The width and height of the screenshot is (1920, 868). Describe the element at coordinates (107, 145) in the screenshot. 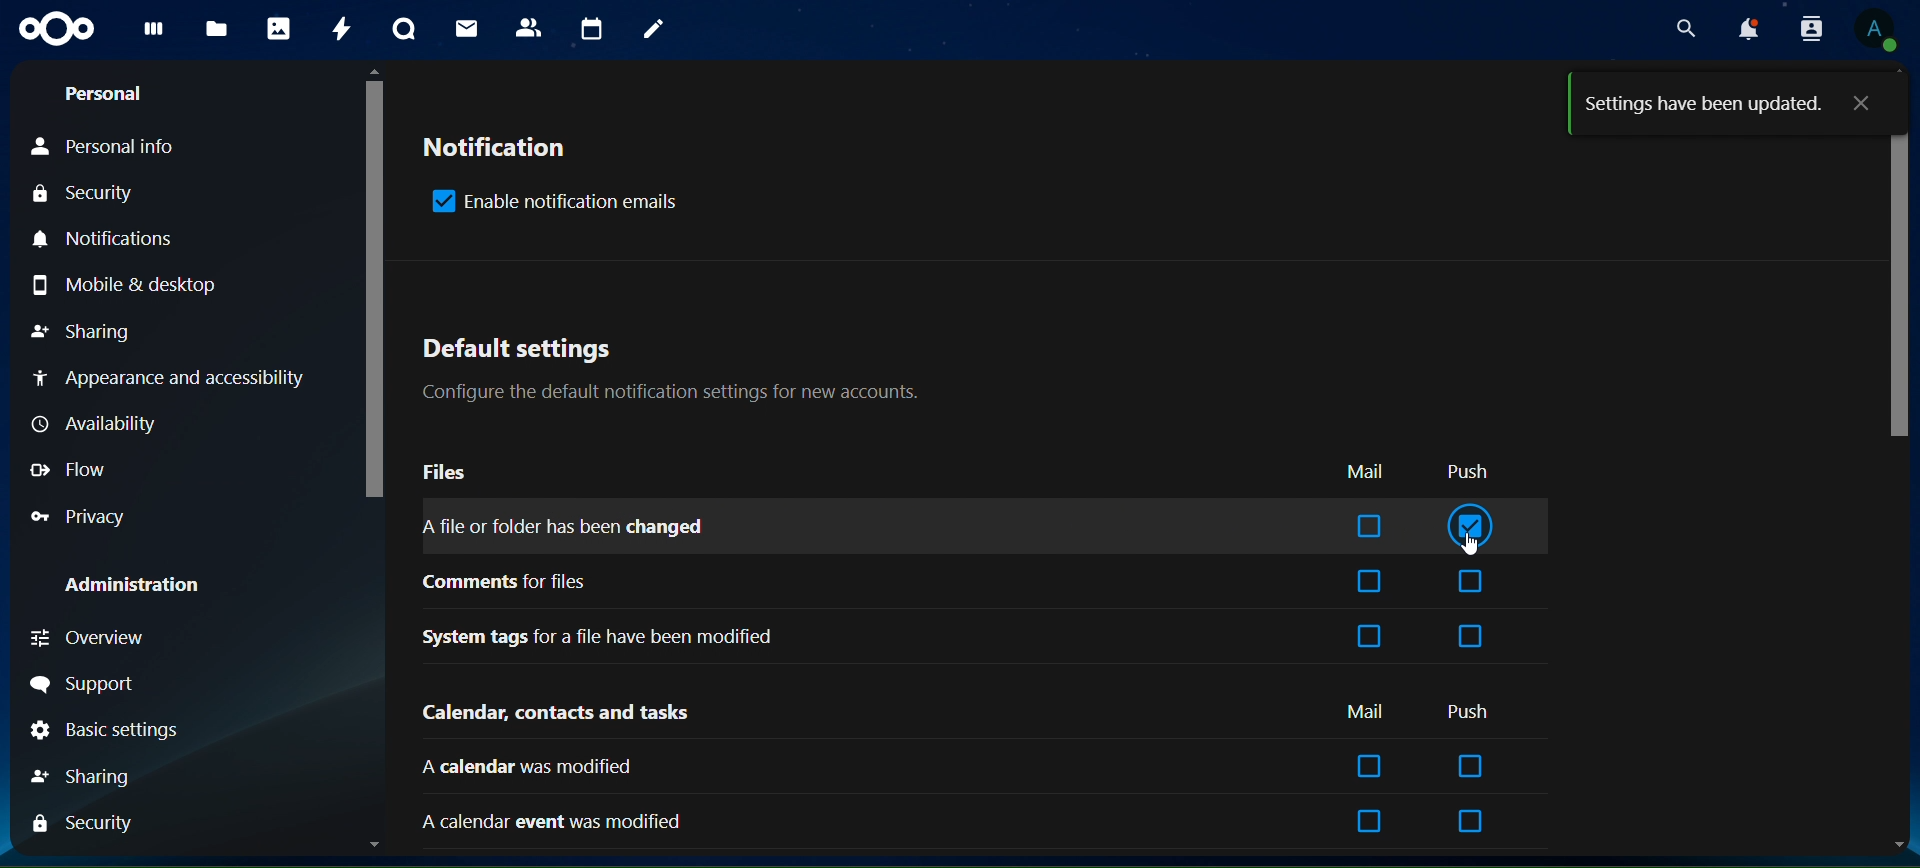

I see `personal info` at that location.